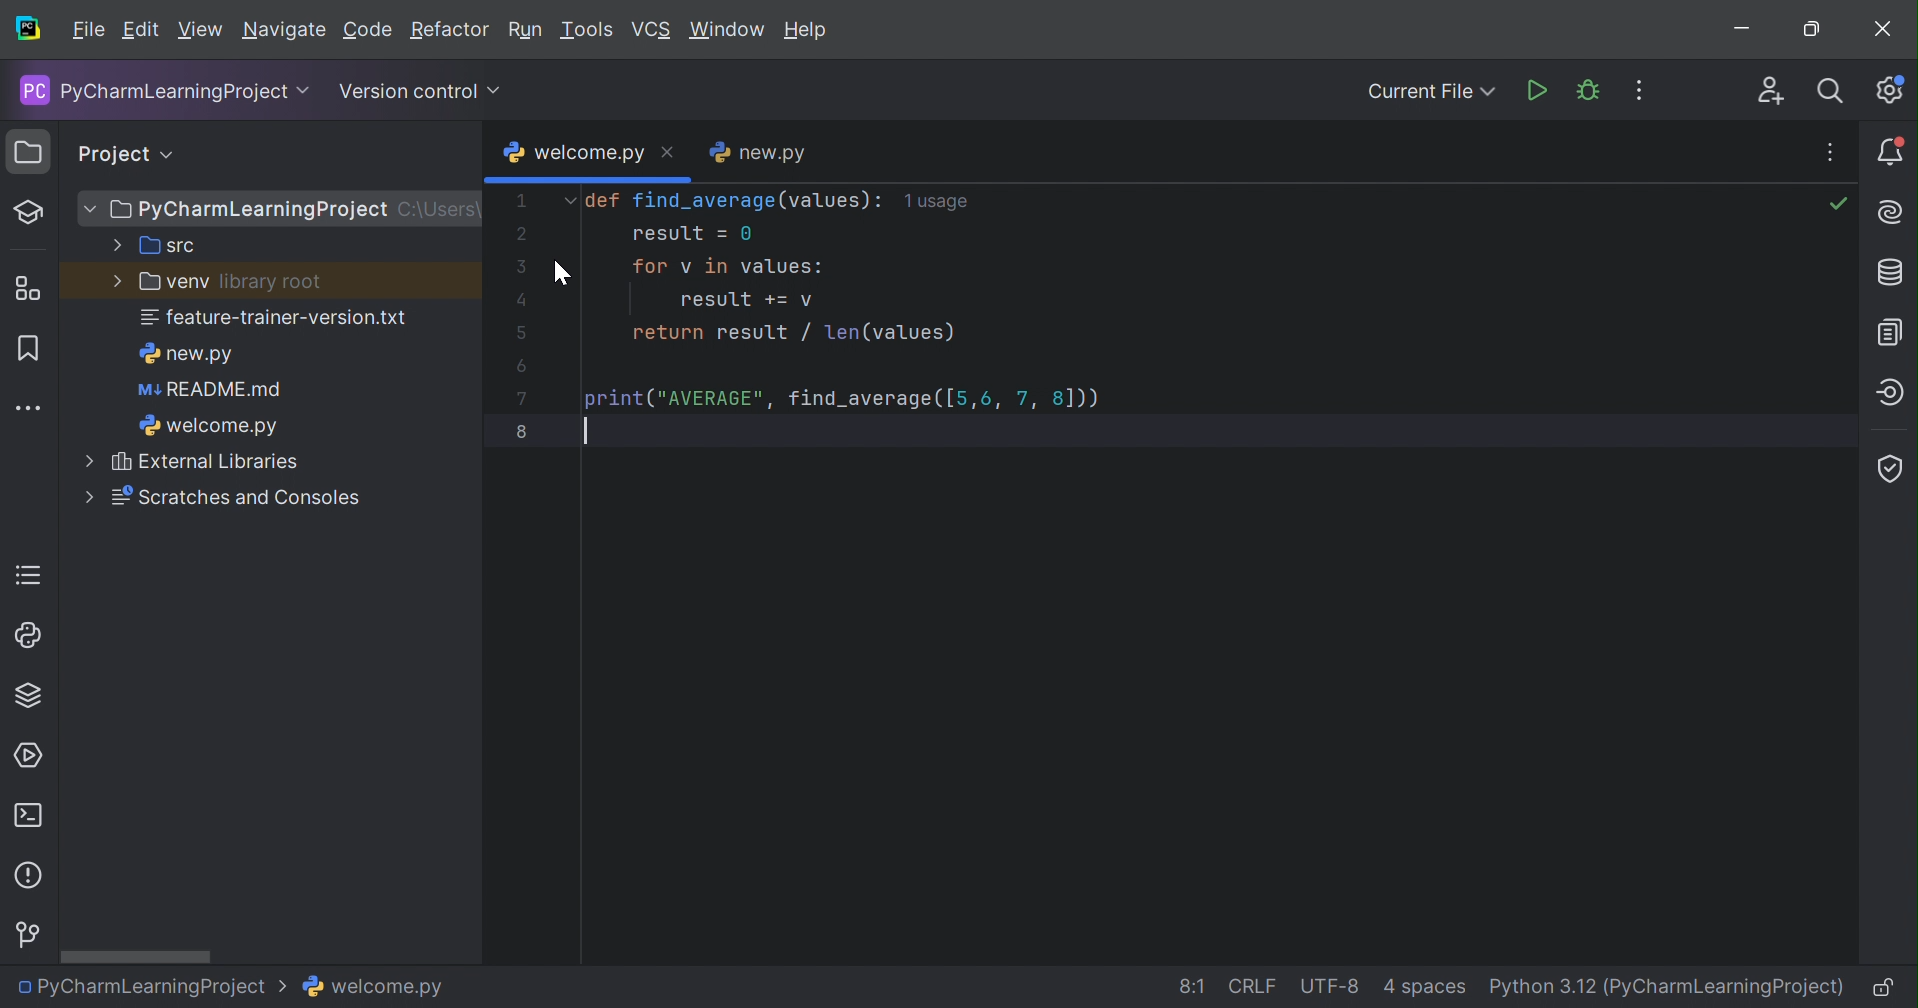 The image size is (1918, 1008). Describe the element at coordinates (1332, 985) in the screenshot. I see `UTF-8` at that location.